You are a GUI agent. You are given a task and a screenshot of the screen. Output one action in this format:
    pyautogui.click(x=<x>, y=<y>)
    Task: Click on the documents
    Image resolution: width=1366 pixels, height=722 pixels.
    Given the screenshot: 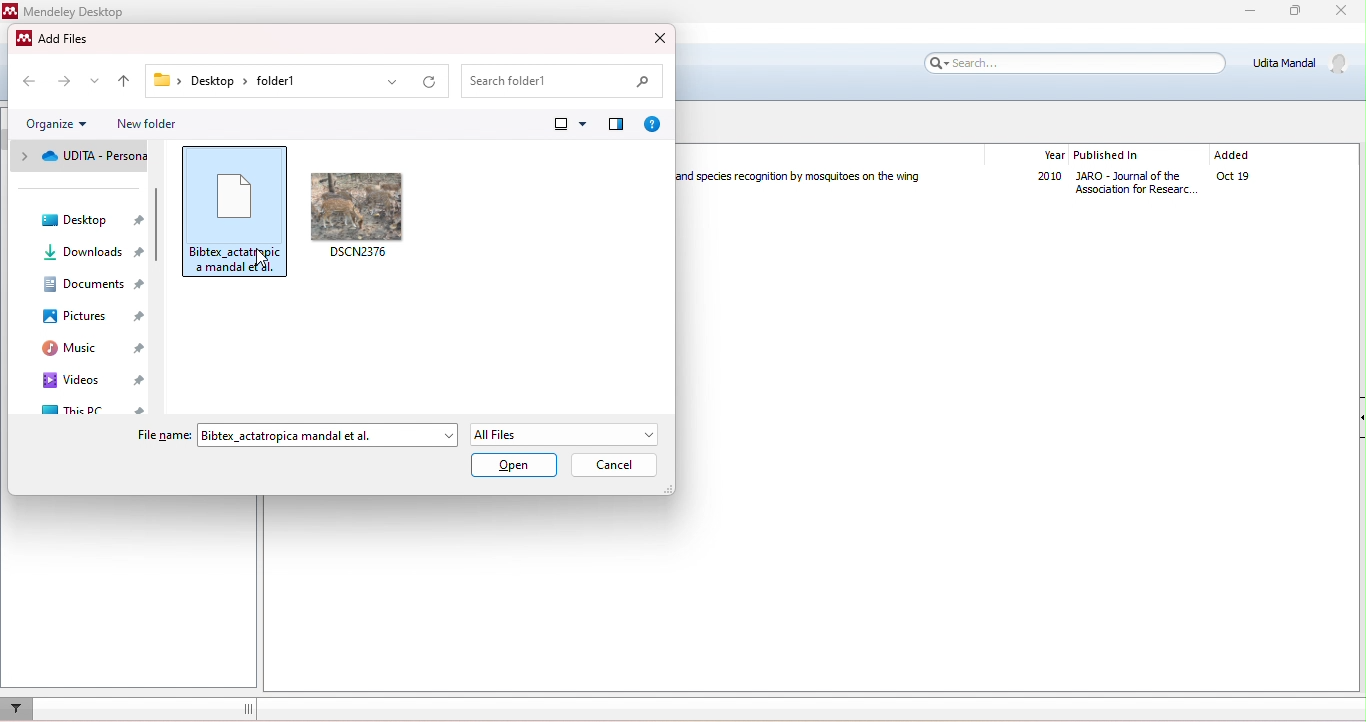 What is the action you would take?
    pyautogui.click(x=94, y=286)
    